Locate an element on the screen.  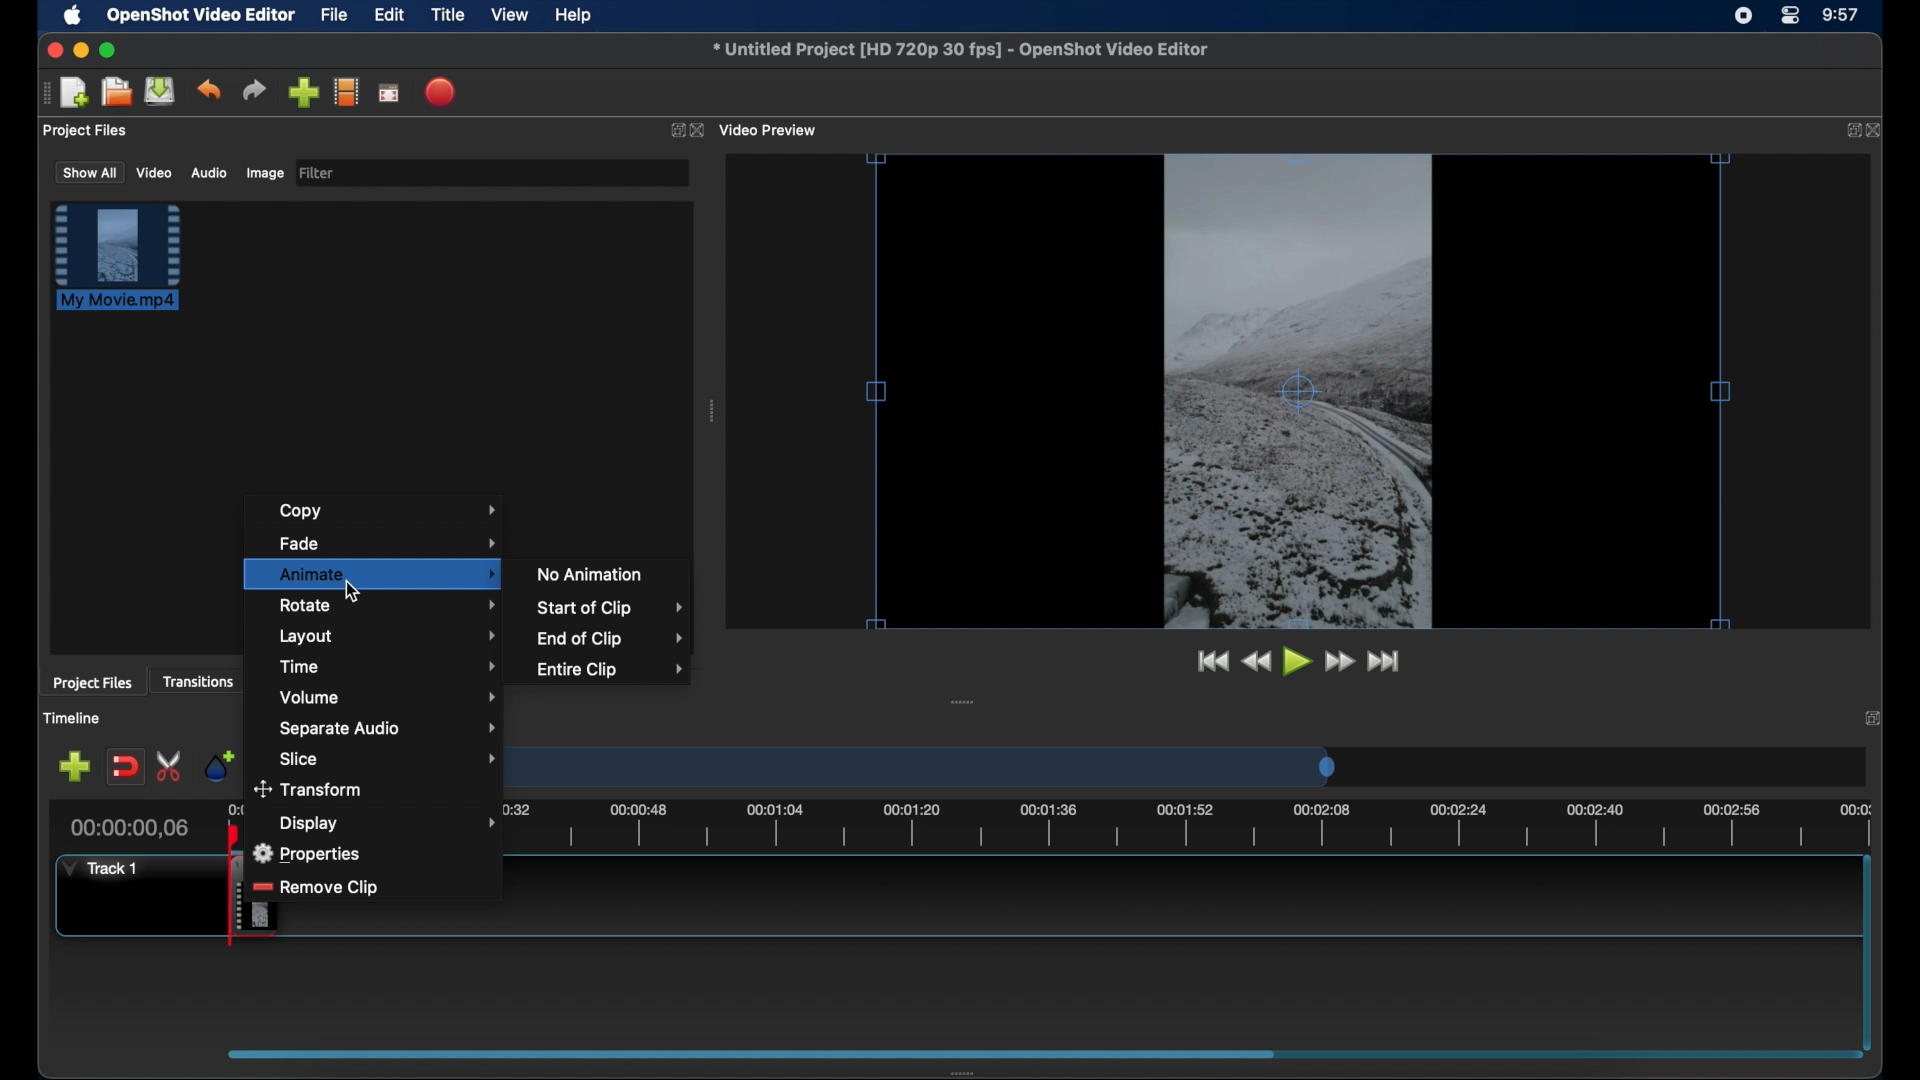
full screen is located at coordinates (390, 92).